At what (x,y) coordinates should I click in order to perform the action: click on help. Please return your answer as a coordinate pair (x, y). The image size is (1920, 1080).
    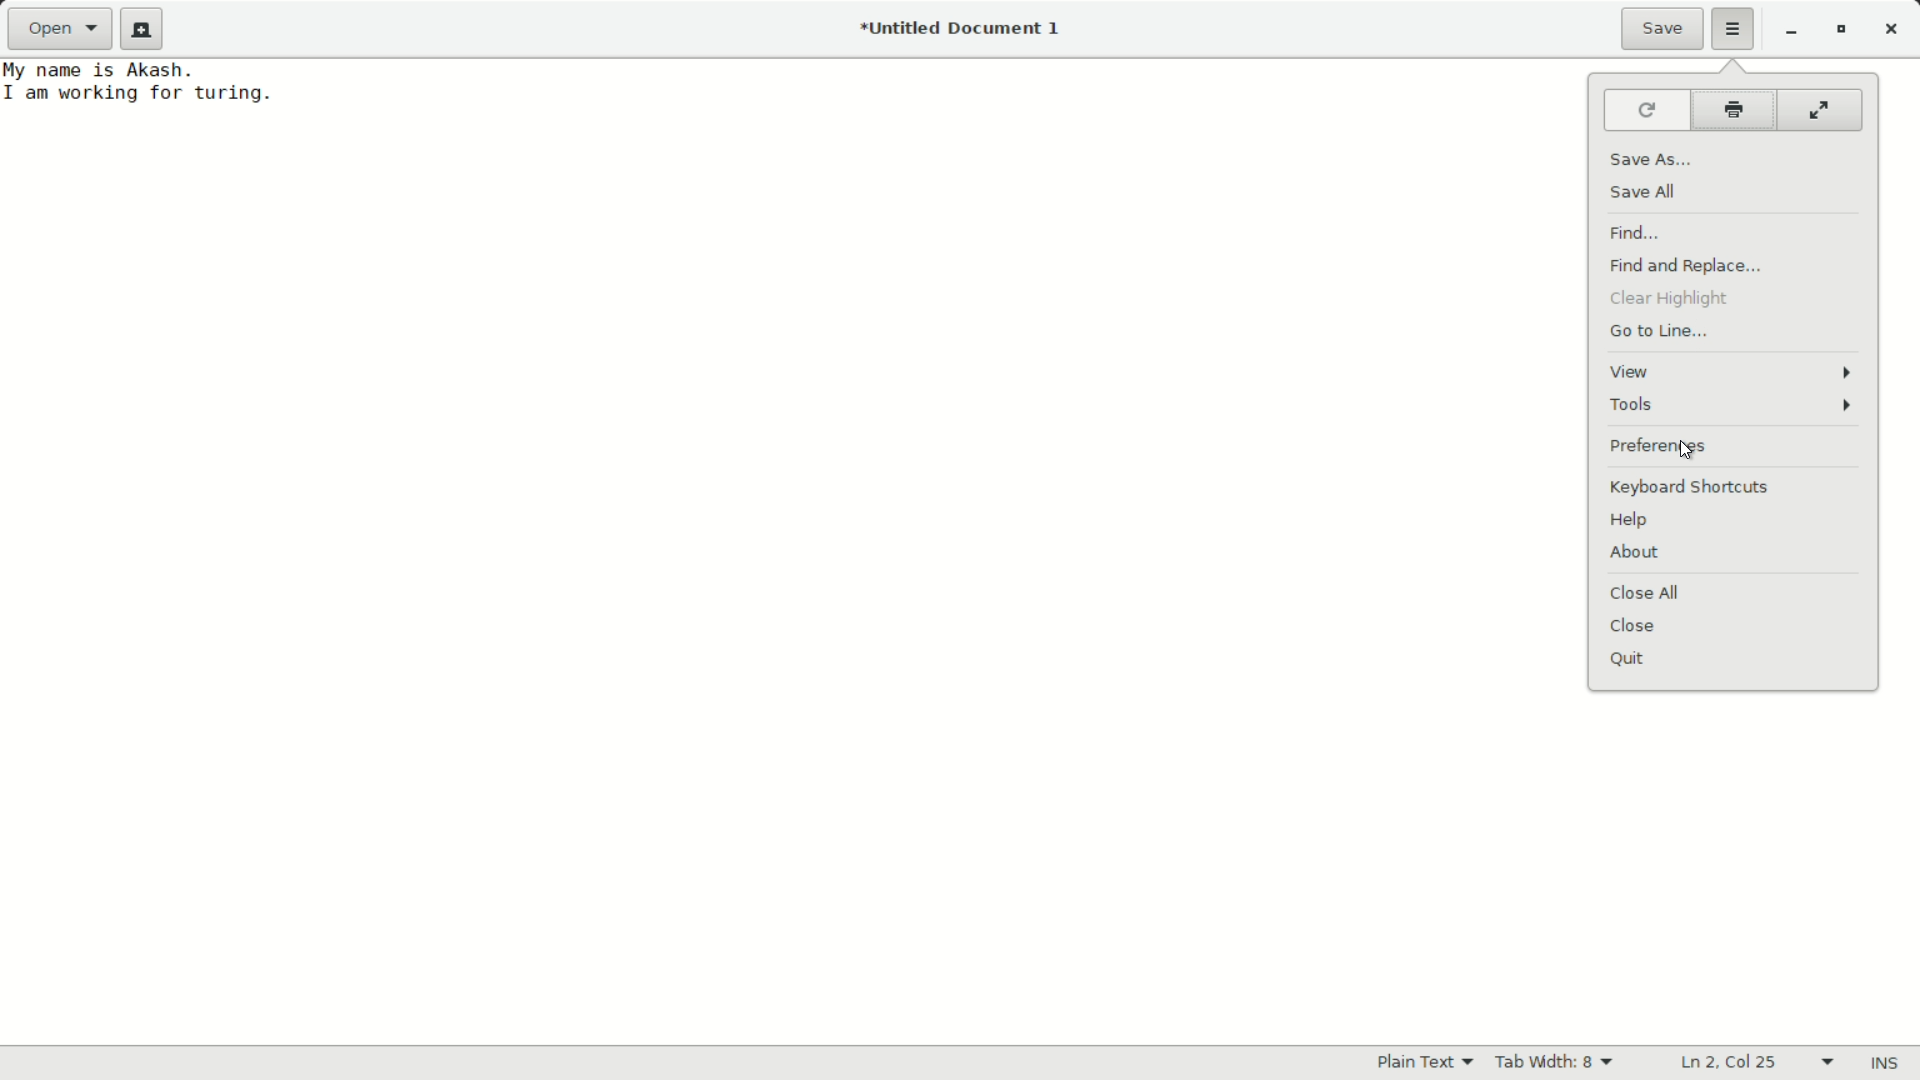
    Looking at the image, I should click on (1630, 521).